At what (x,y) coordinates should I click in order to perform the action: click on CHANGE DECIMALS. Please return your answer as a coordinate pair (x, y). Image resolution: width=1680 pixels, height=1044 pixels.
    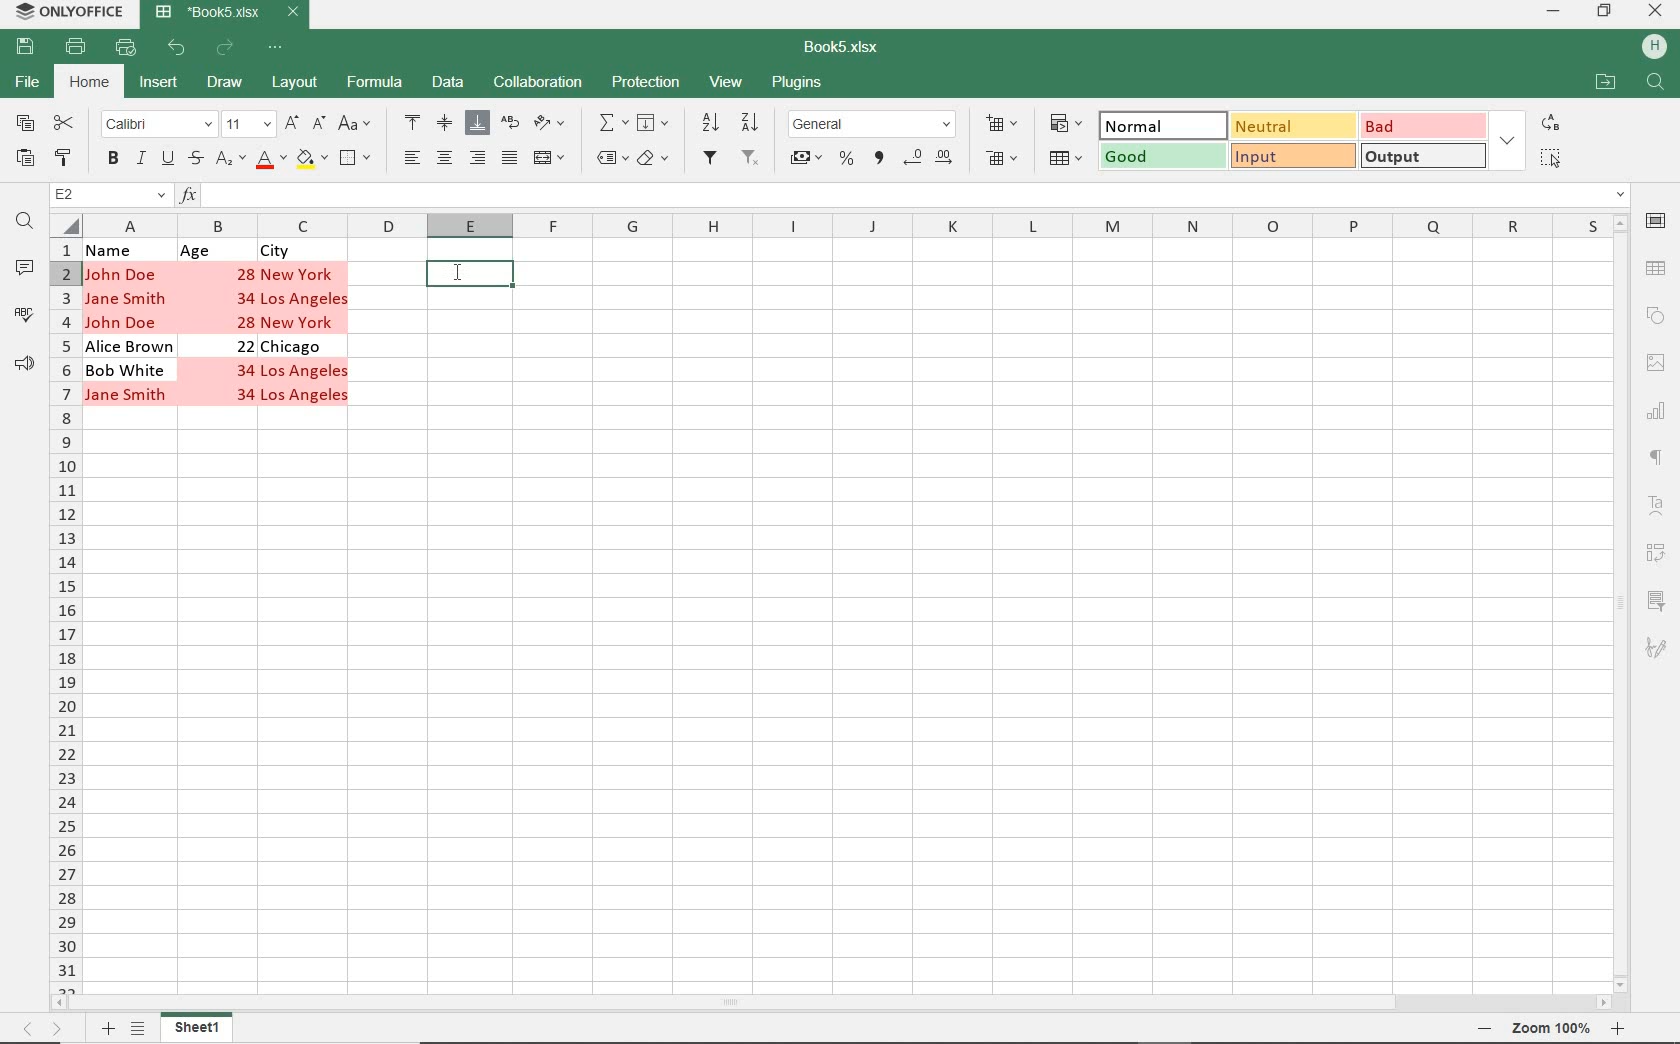
    Looking at the image, I should click on (929, 158).